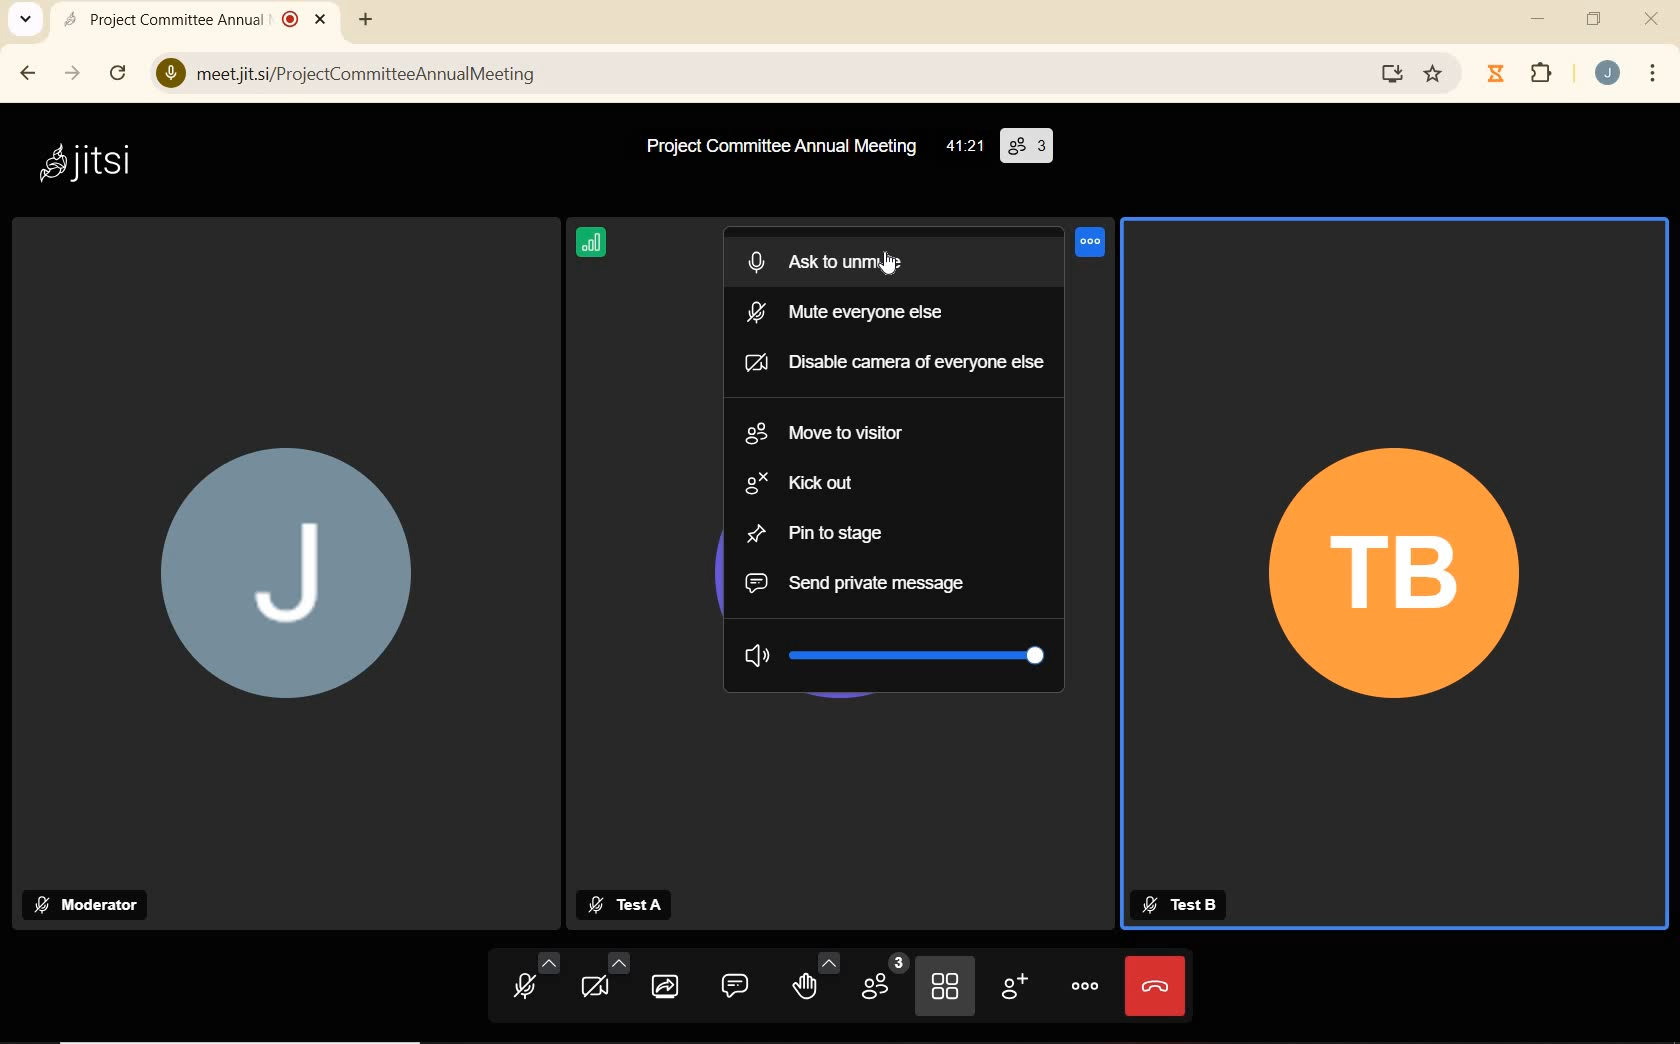 This screenshot has height=1044, width=1680. What do you see at coordinates (1183, 905) in the screenshot?
I see `Test B` at bounding box center [1183, 905].